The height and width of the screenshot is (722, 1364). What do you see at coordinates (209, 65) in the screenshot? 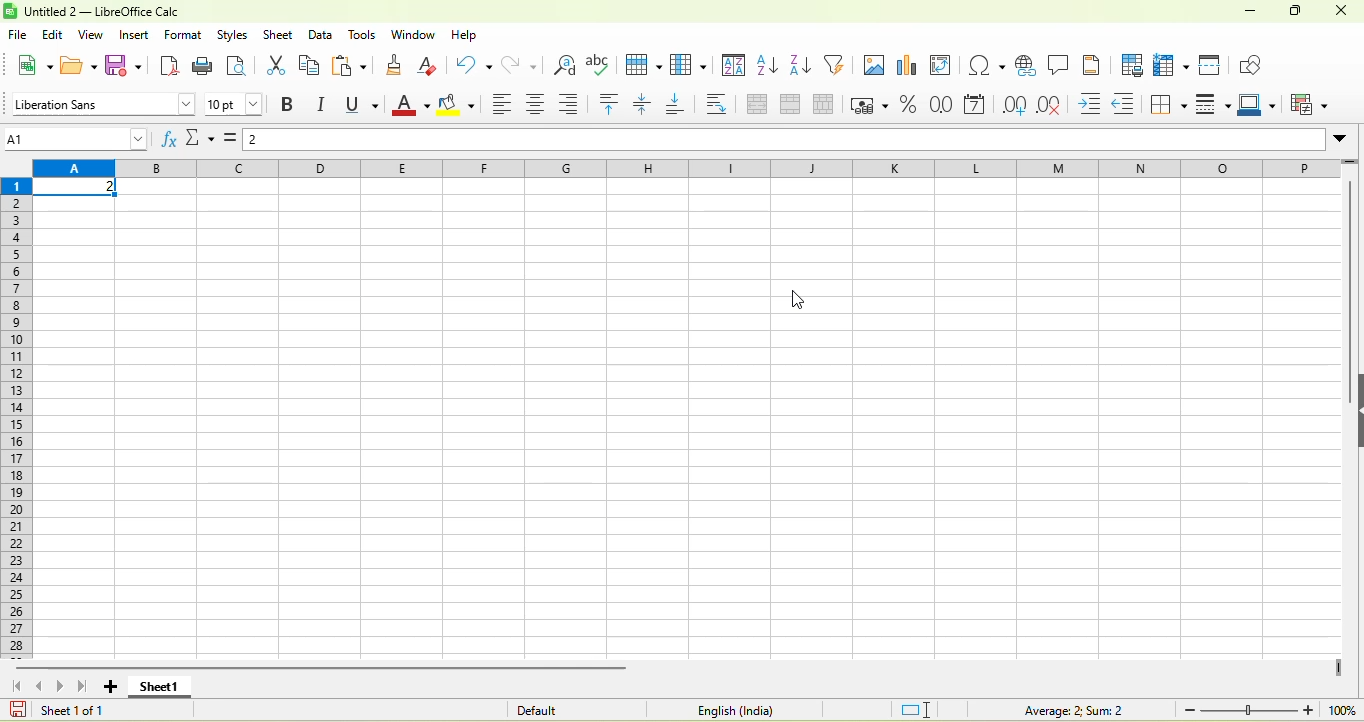
I see `print` at bounding box center [209, 65].